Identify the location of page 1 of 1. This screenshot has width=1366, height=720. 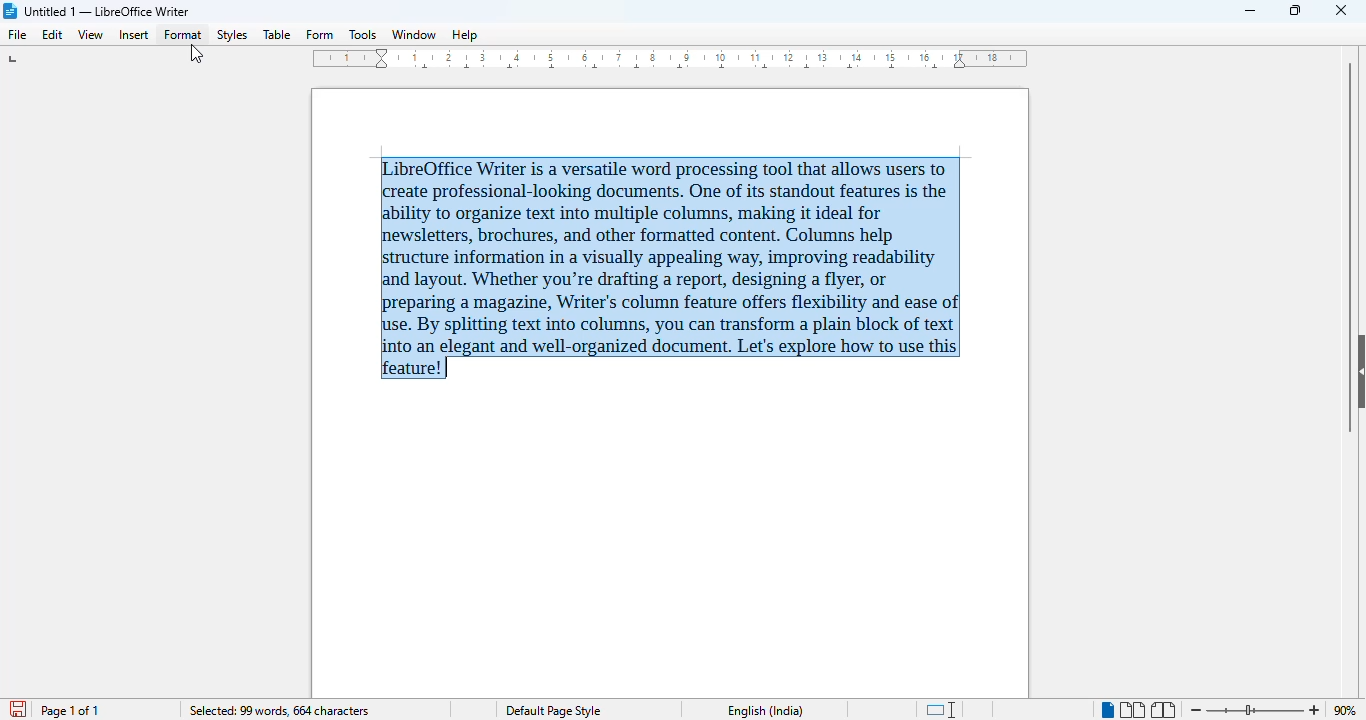
(70, 711).